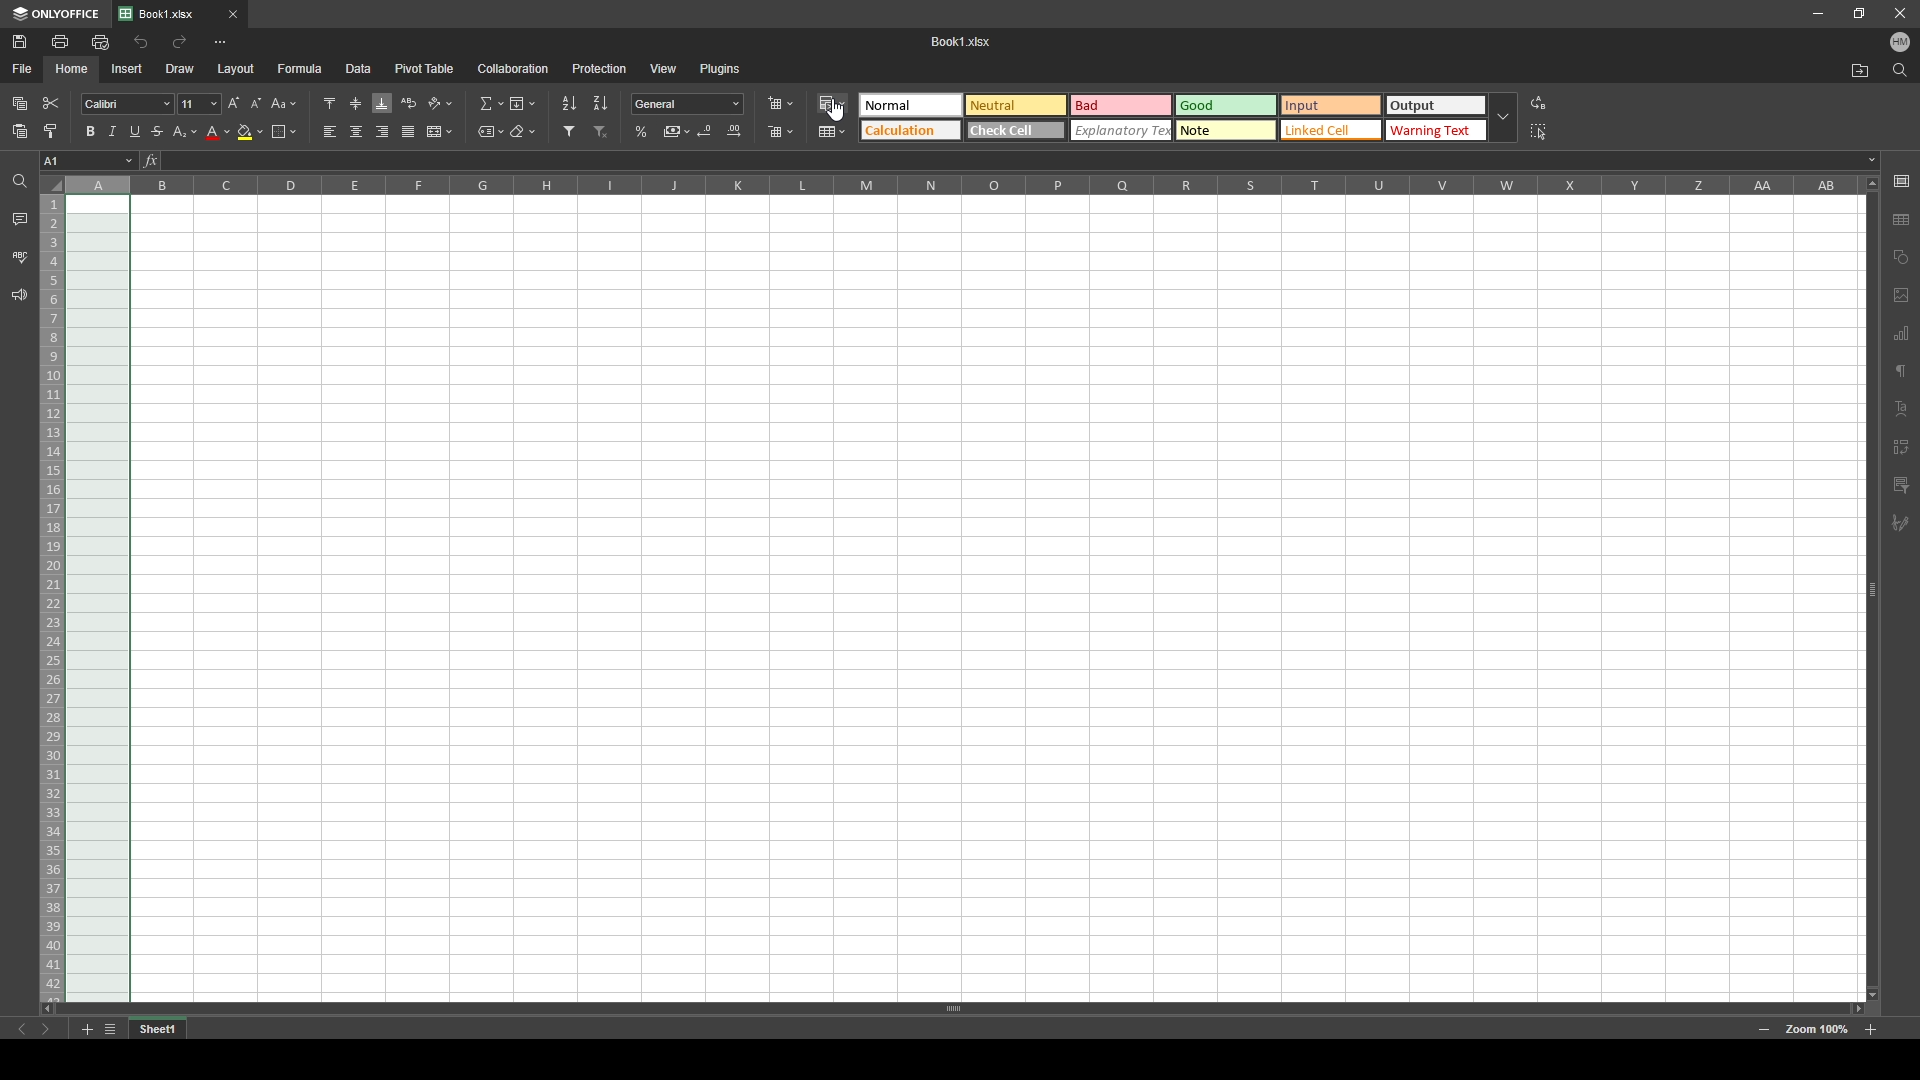  What do you see at coordinates (833, 132) in the screenshot?
I see `format as table template` at bounding box center [833, 132].